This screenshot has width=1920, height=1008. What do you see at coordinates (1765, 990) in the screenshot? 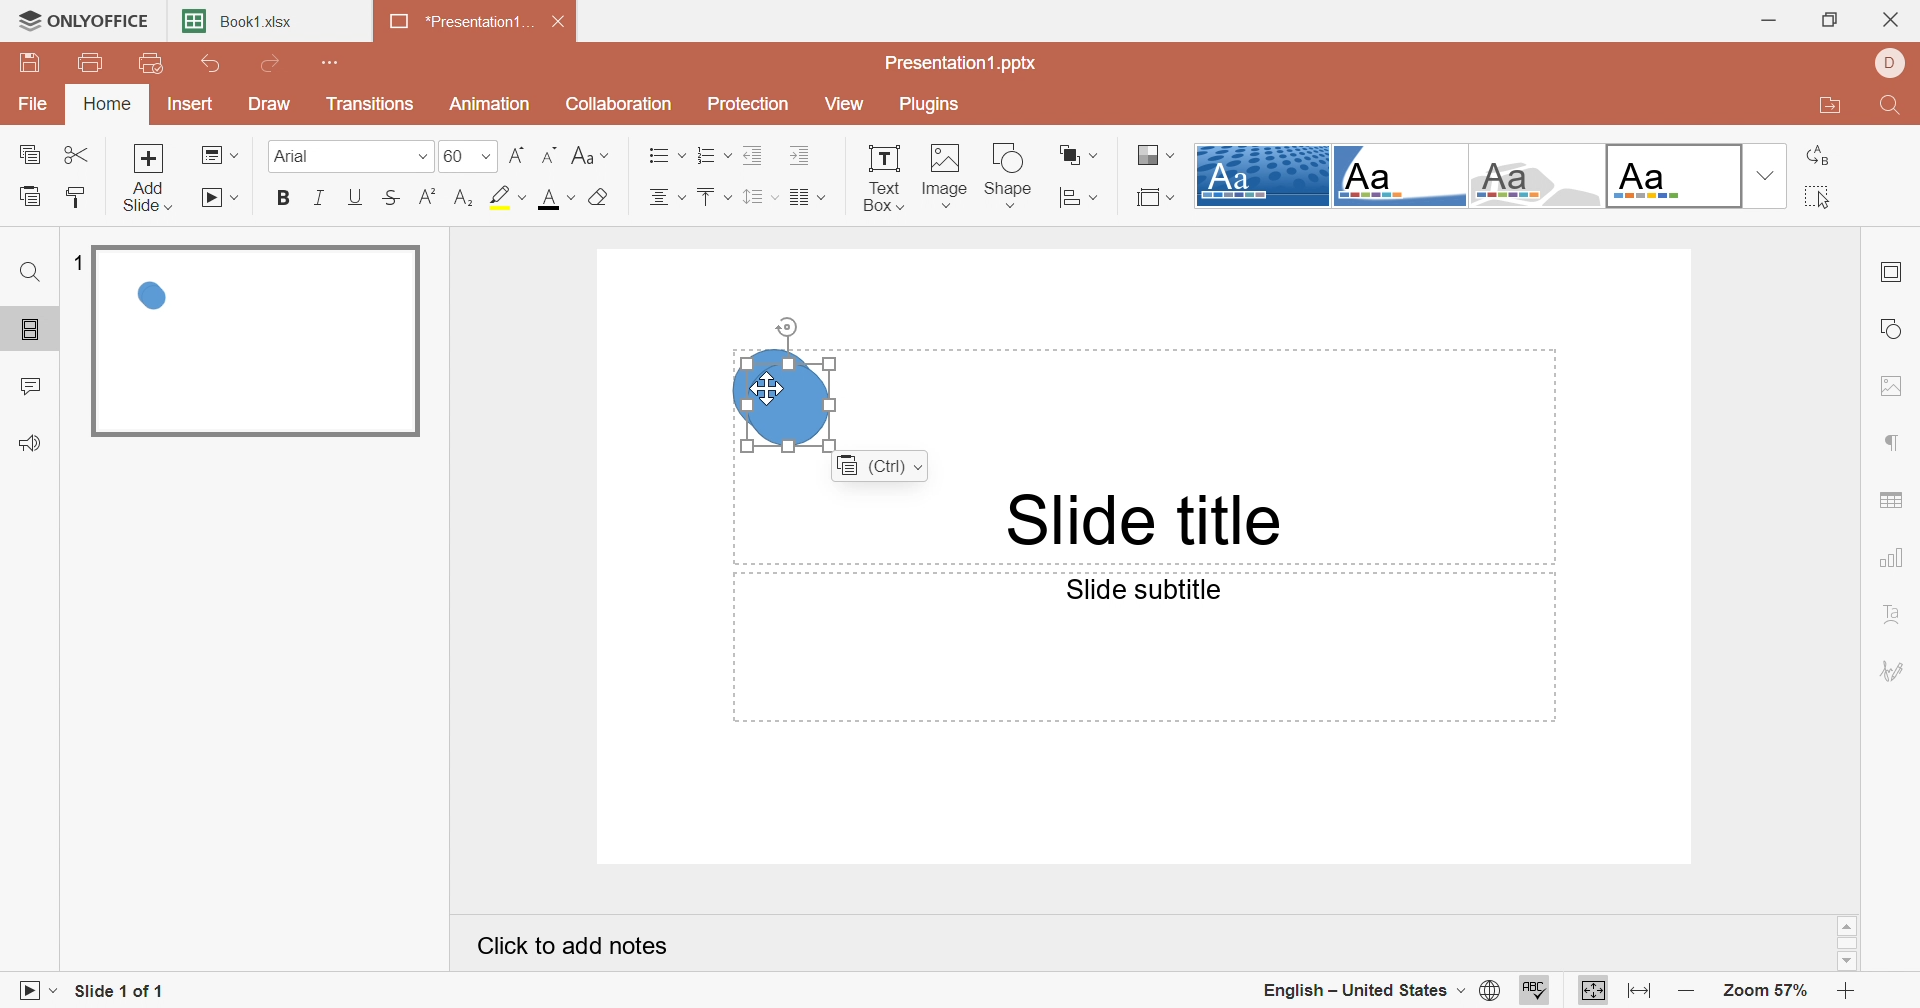
I see `Zoom 57%` at bounding box center [1765, 990].